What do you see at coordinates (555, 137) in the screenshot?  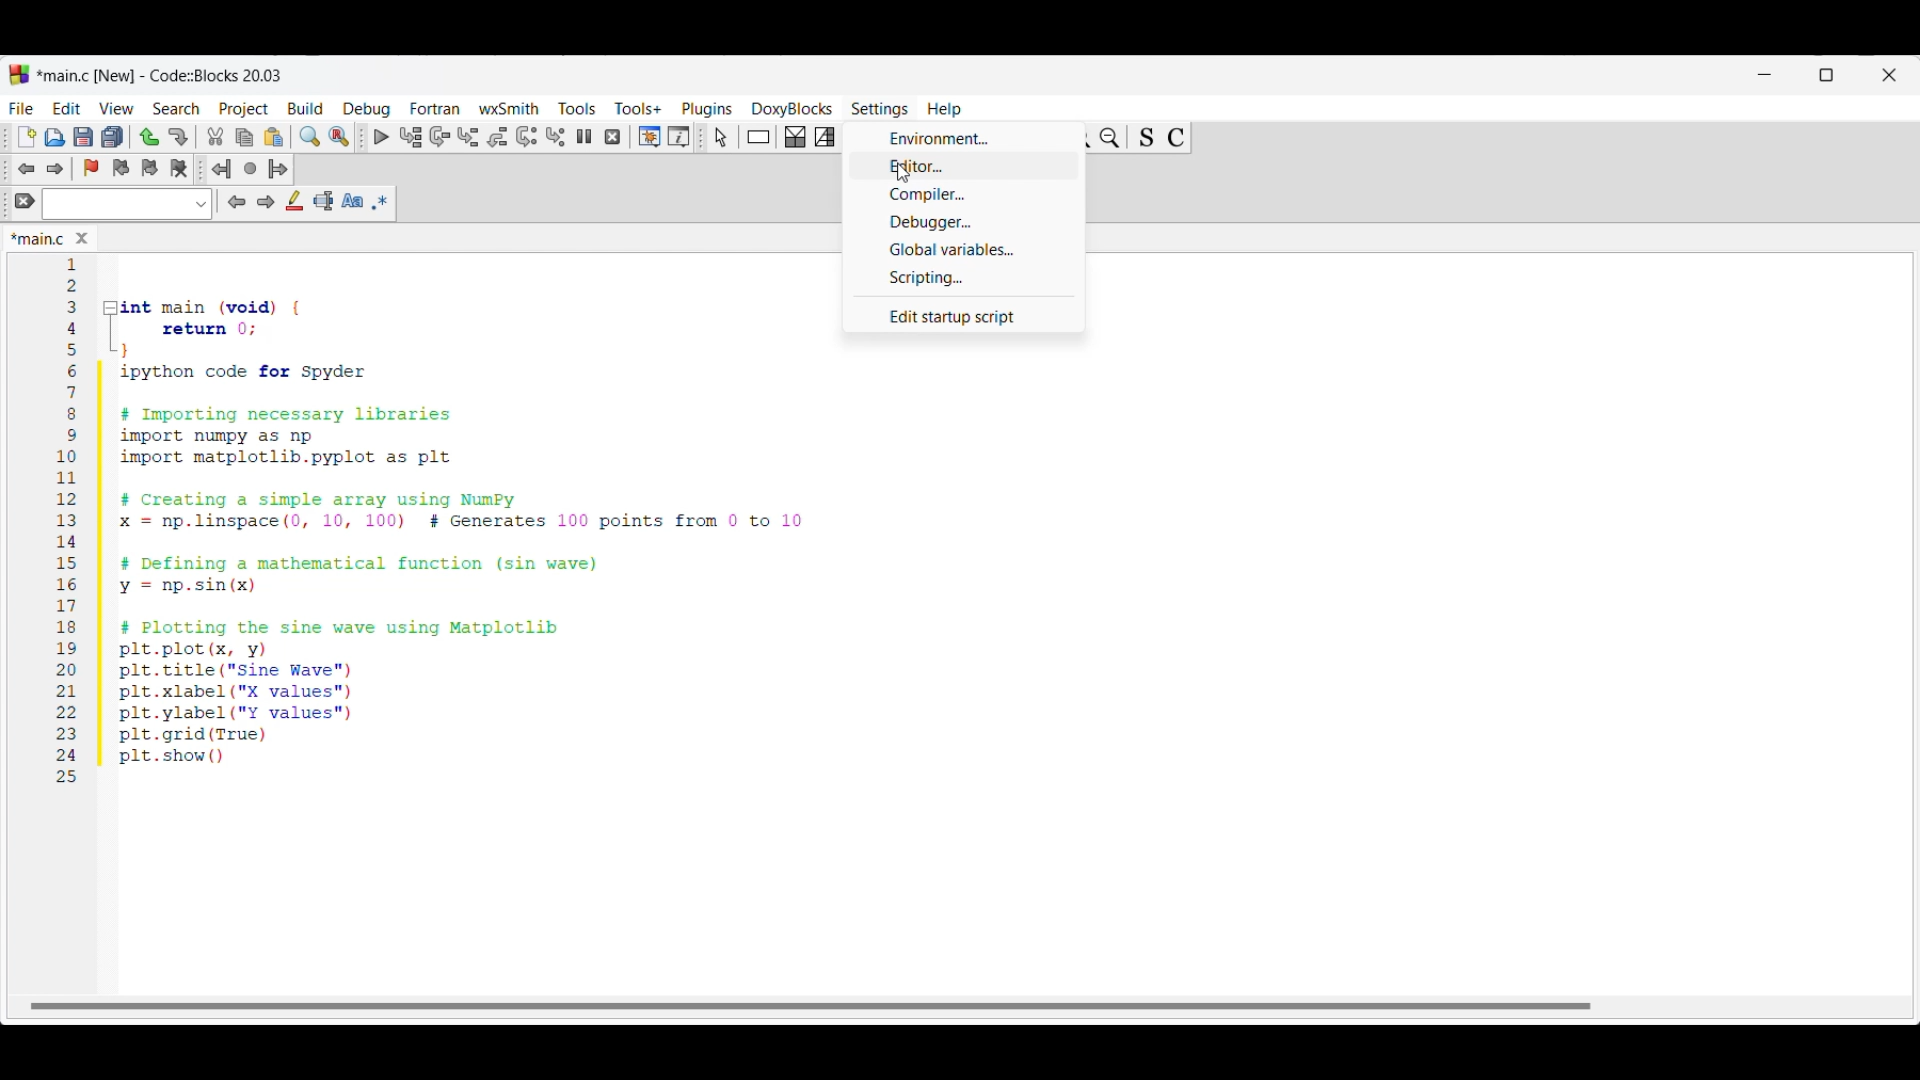 I see `Step into instruction` at bounding box center [555, 137].